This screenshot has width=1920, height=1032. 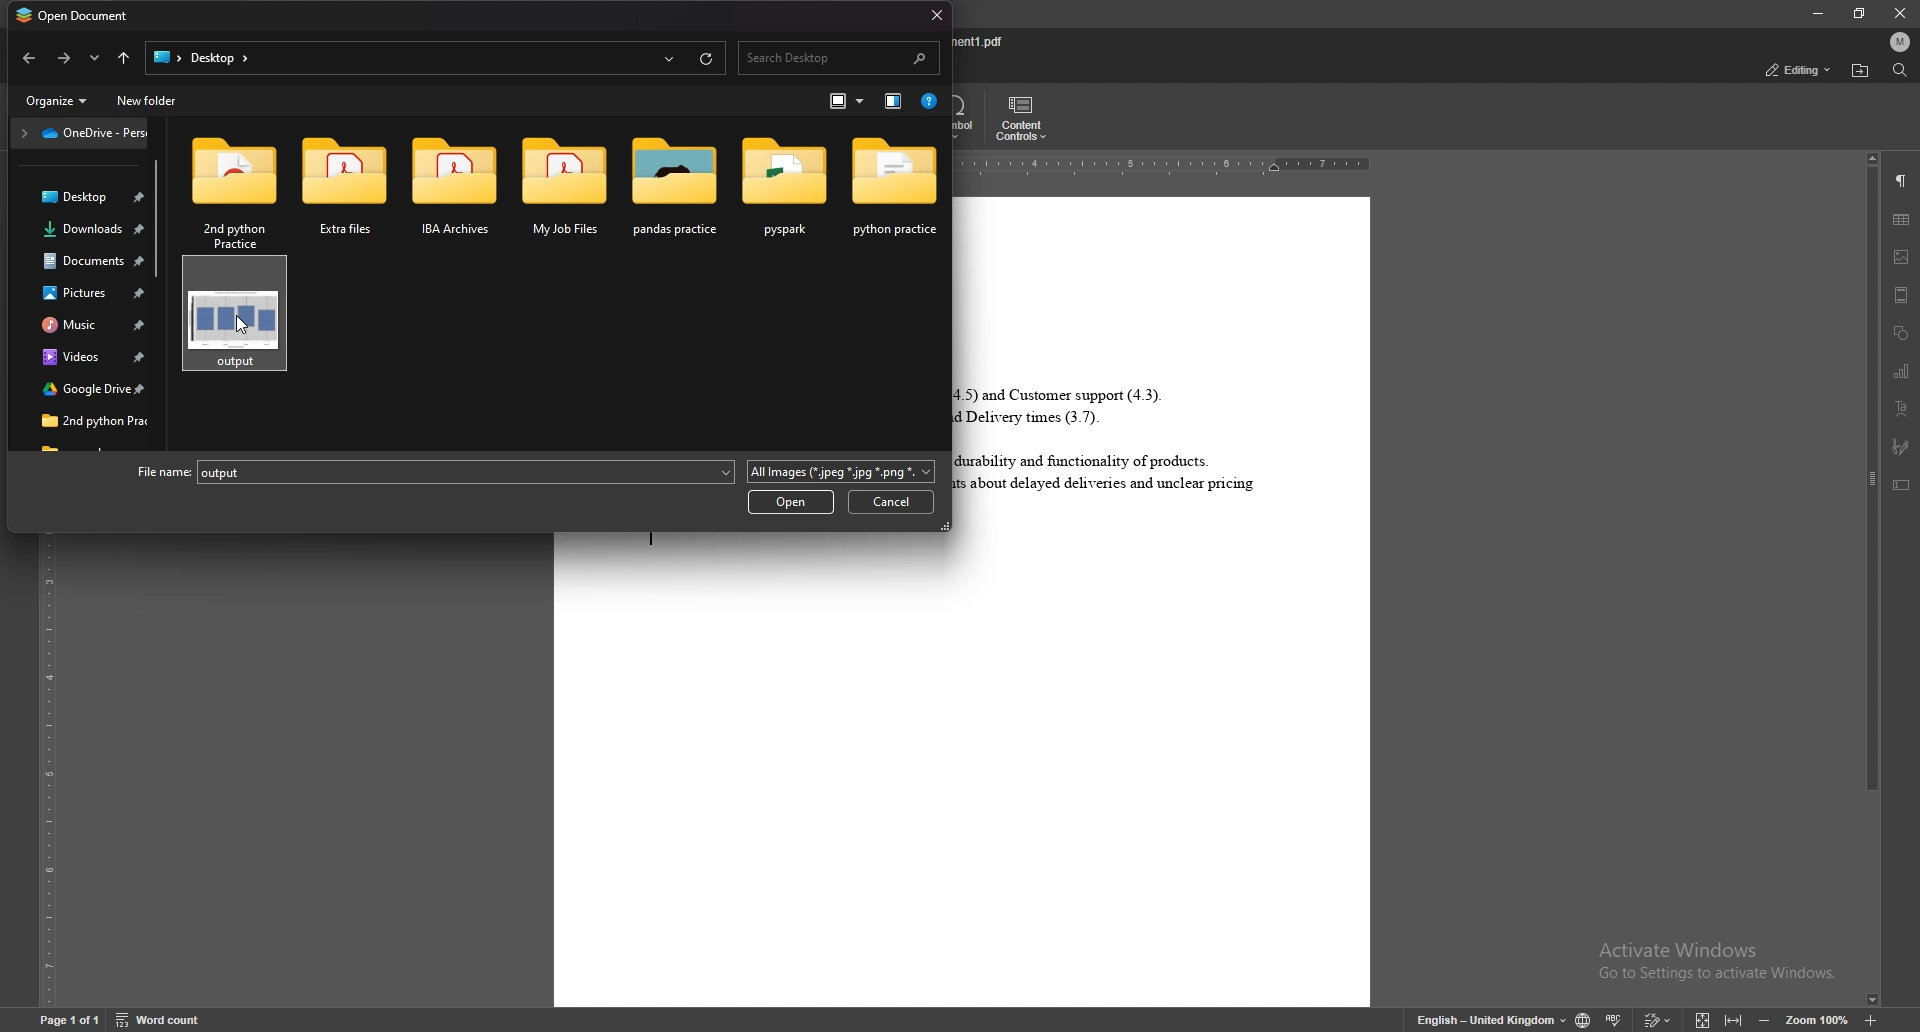 What do you see at coordinates (1700, 1017) in the screenshot?
I see `fit to screen` at bounding box center [1700, 1017].